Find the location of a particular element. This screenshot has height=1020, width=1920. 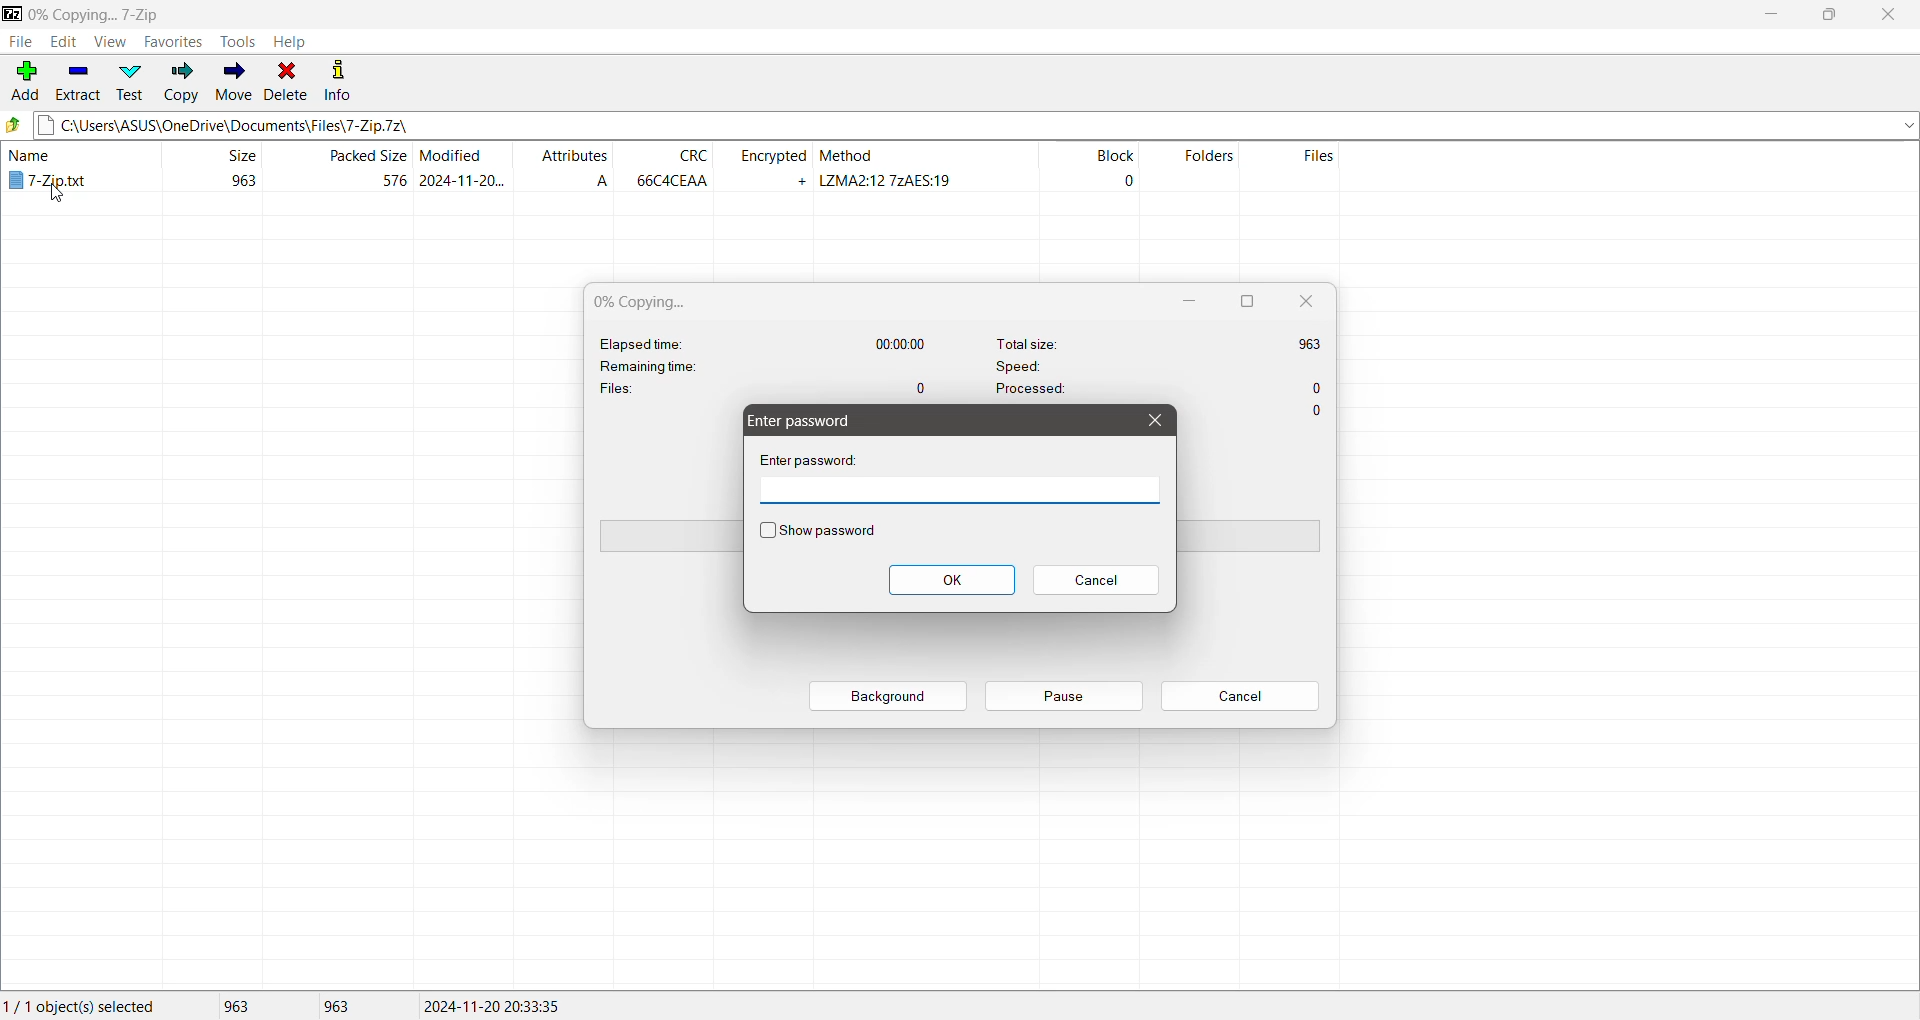

Remaining time is located at coordinates (676, 366).